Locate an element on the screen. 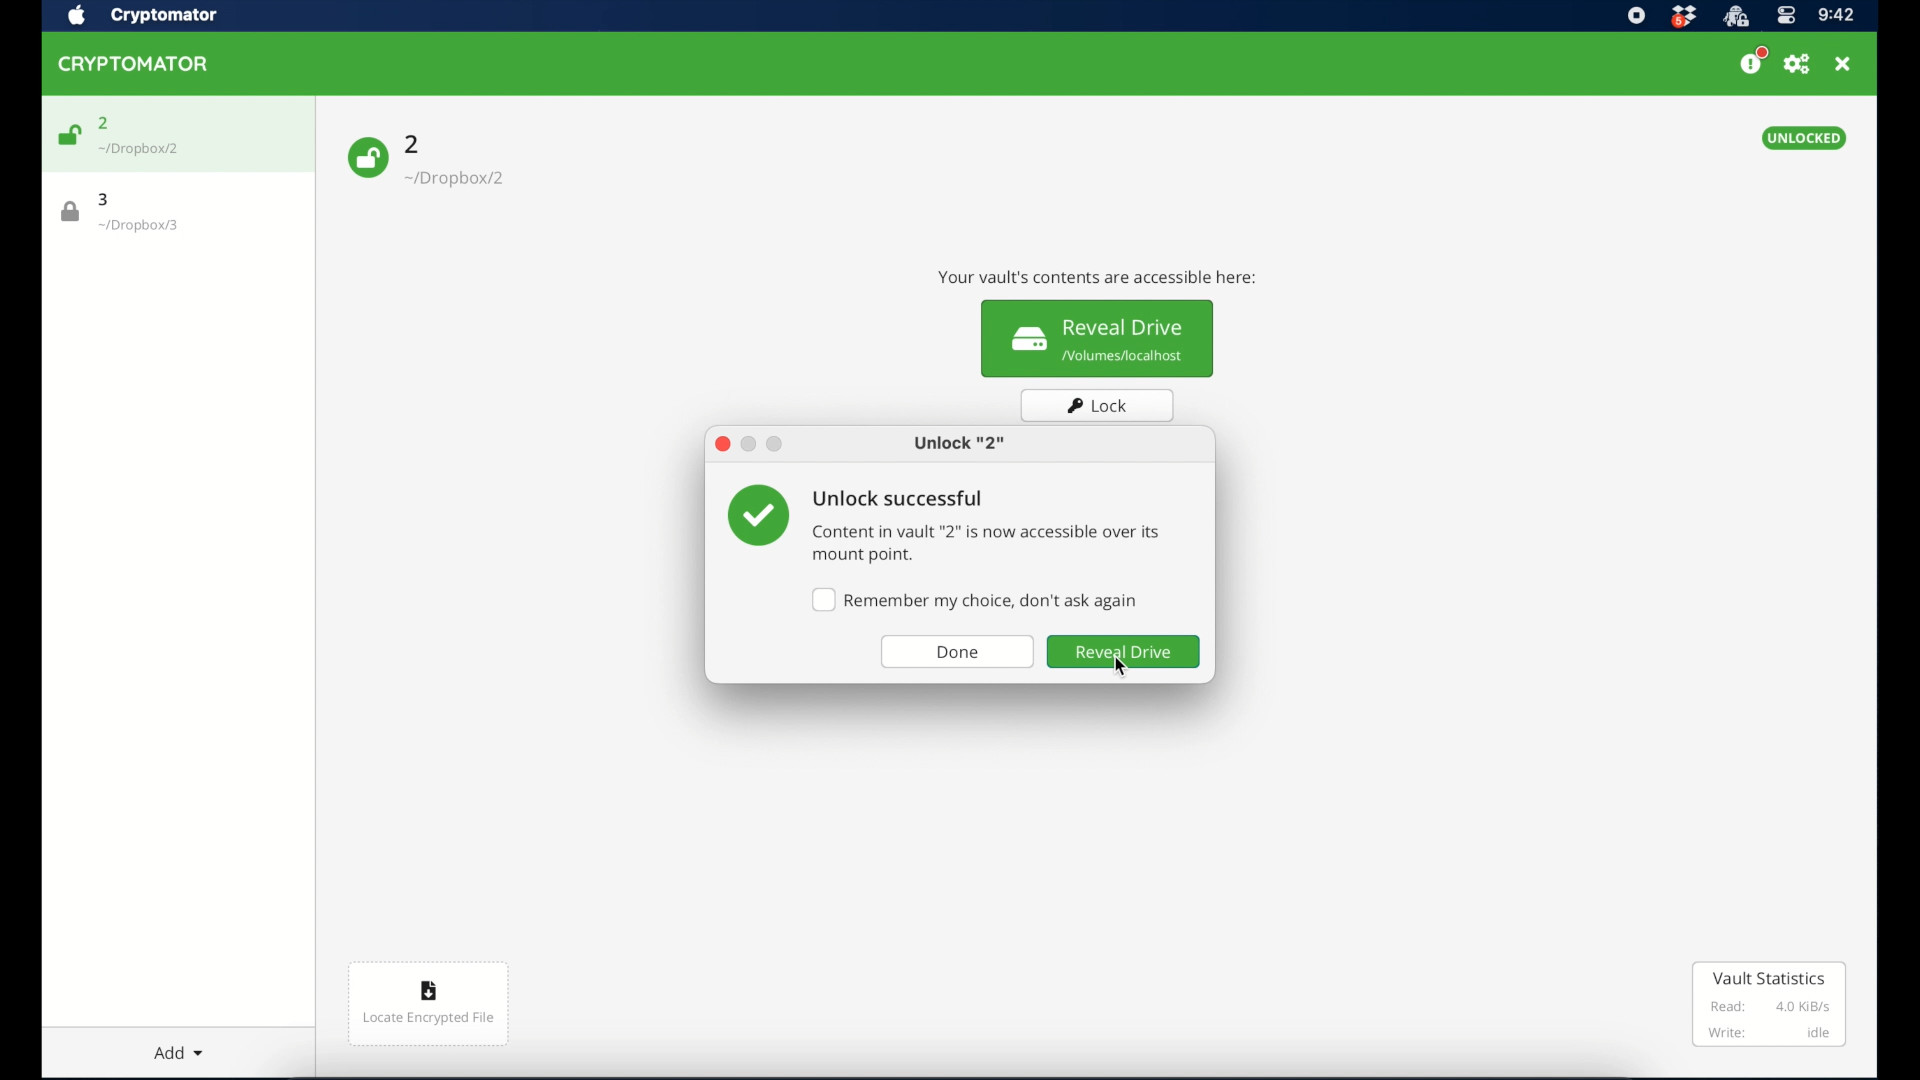 This screenshot has width=1920, height=1080. cryptomator is located at coordinates (167, 15).